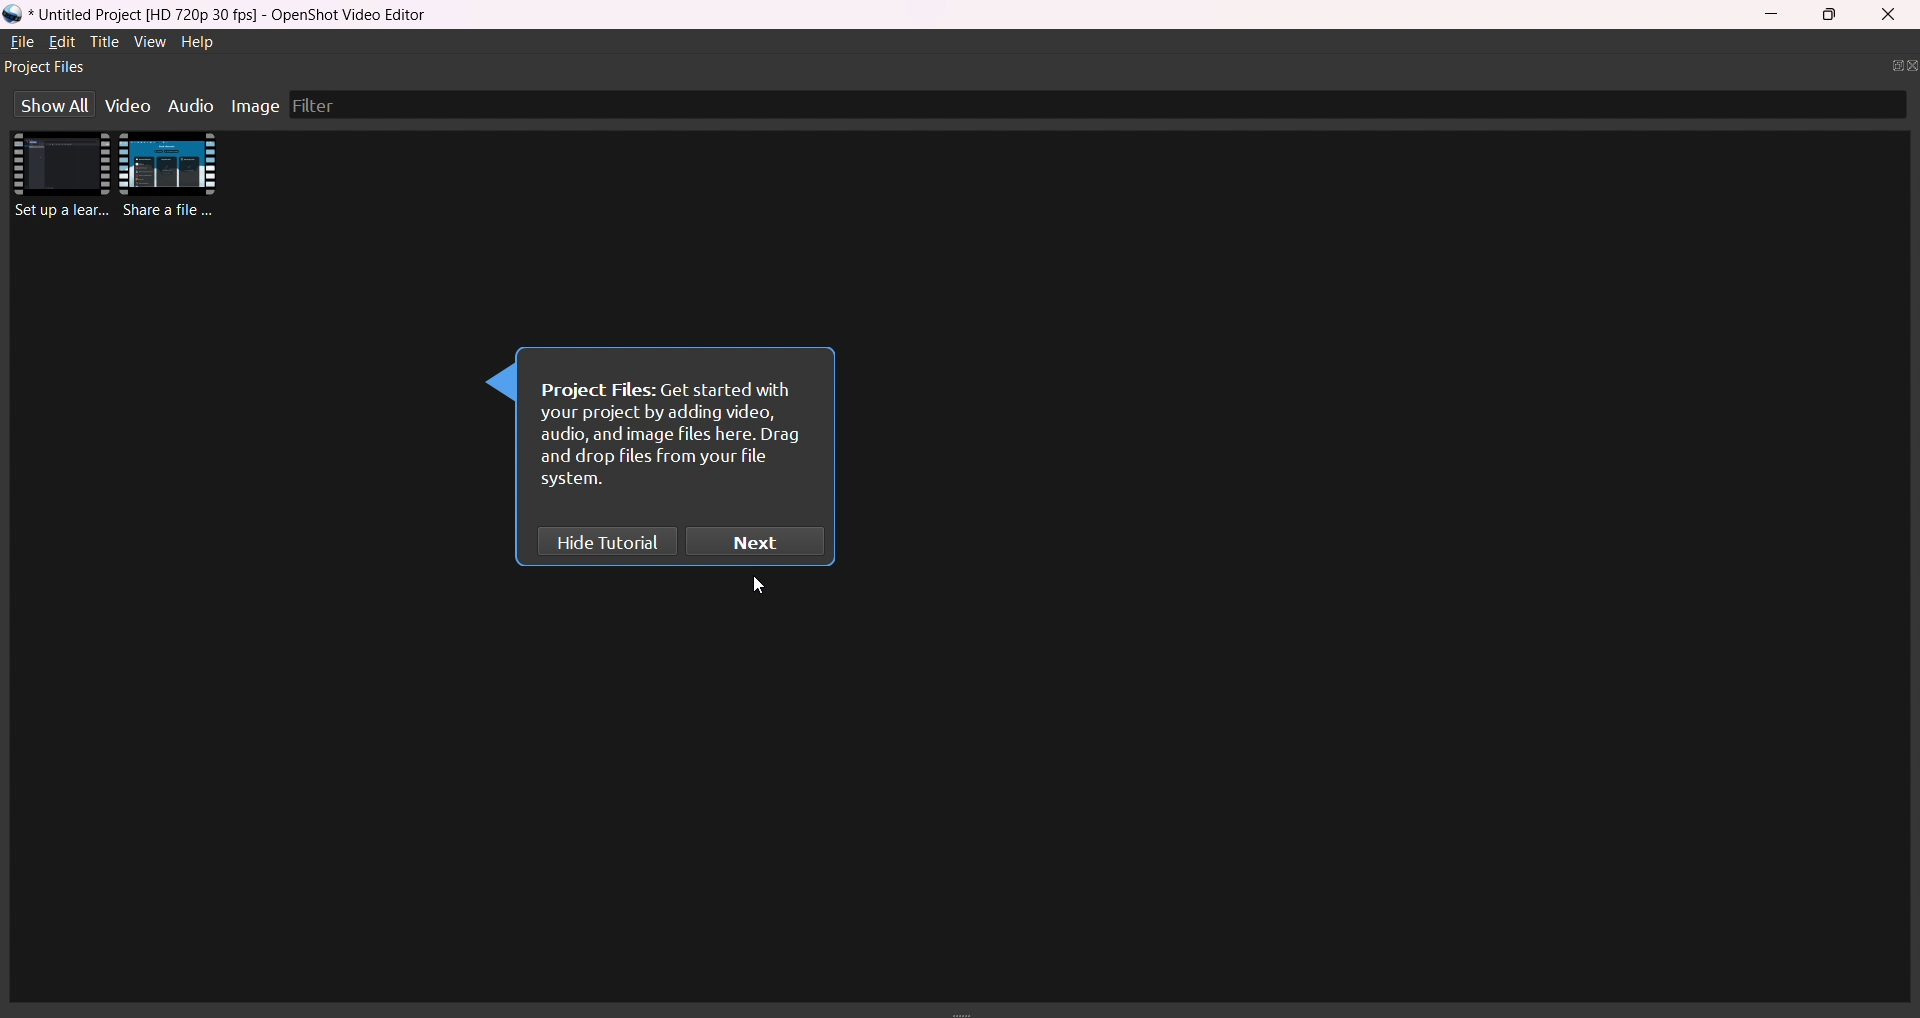  Describe the element at coordinates (129, 103) in the screenshot. I see `video` at that location.